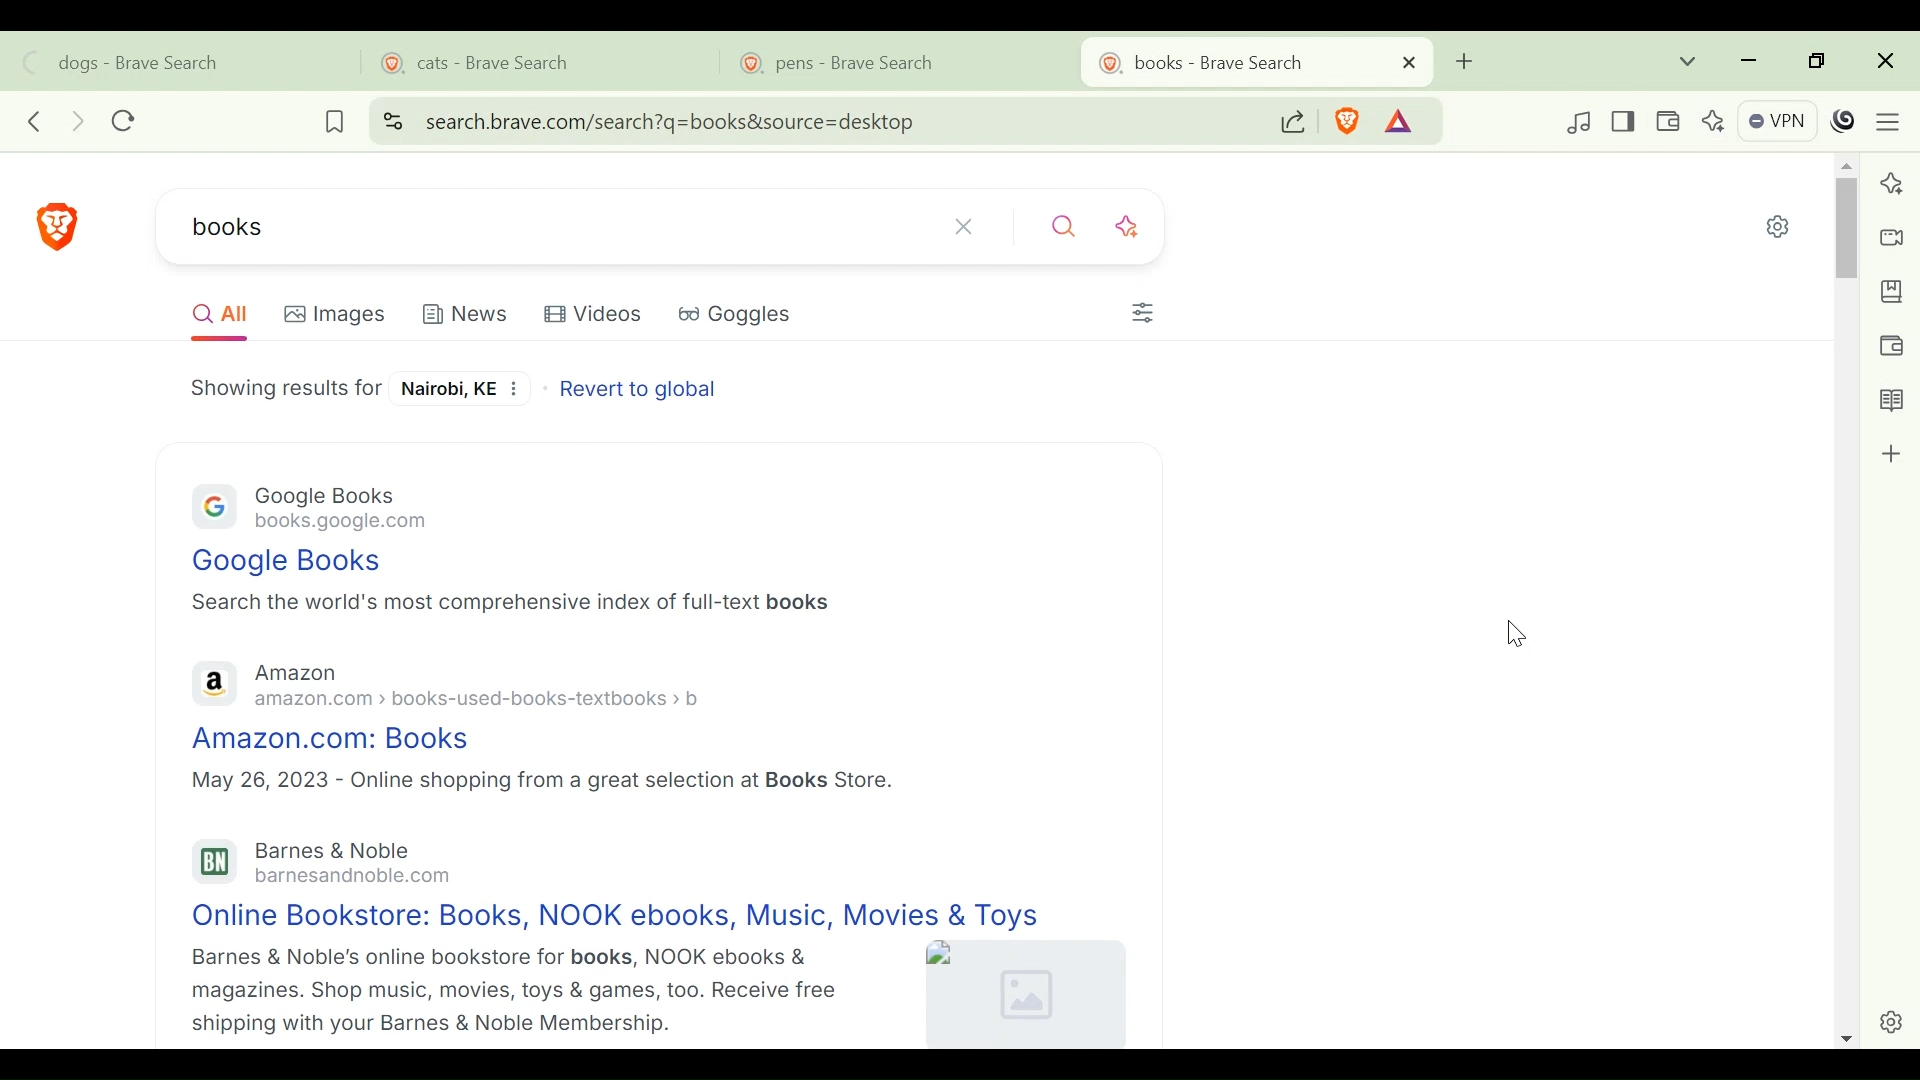  What do you see at coordinates (1892, 400) in the screenshot?
I see `Reading List` at bounding box center [1892, 400].